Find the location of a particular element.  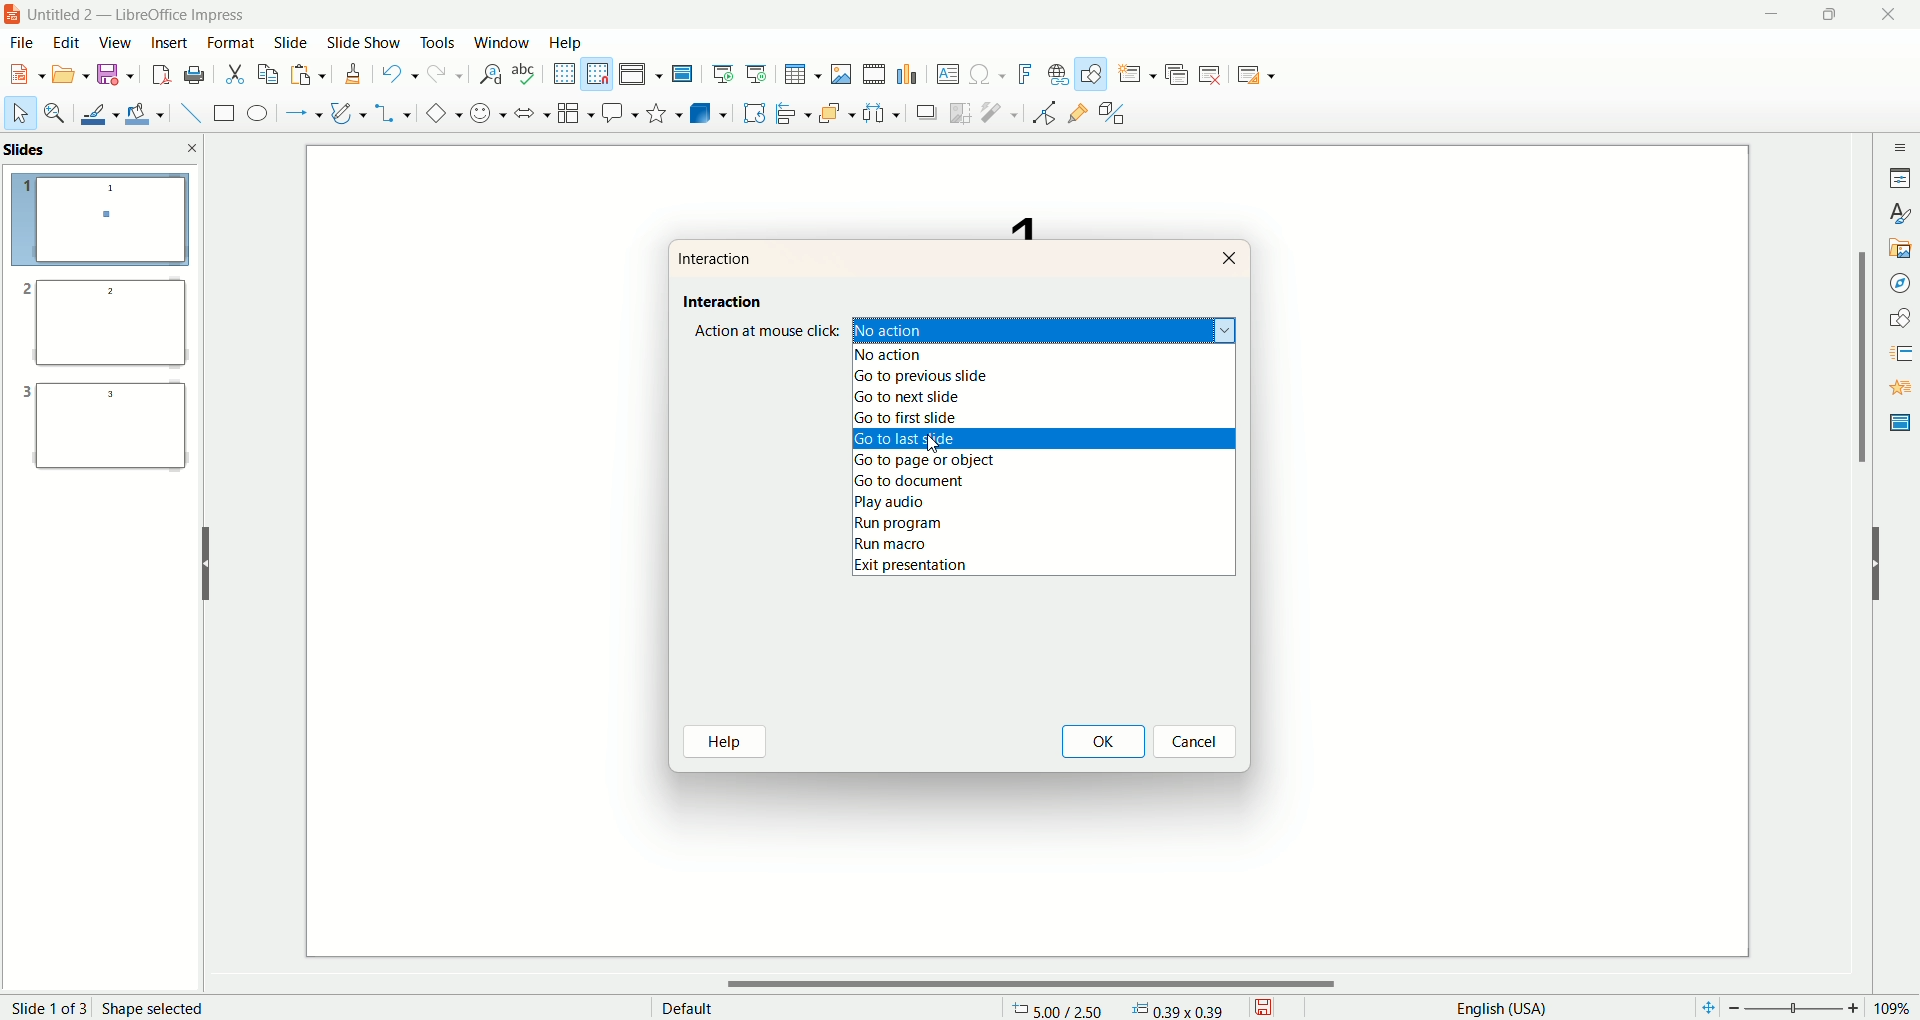

paste is located at coordinates (310, 76).